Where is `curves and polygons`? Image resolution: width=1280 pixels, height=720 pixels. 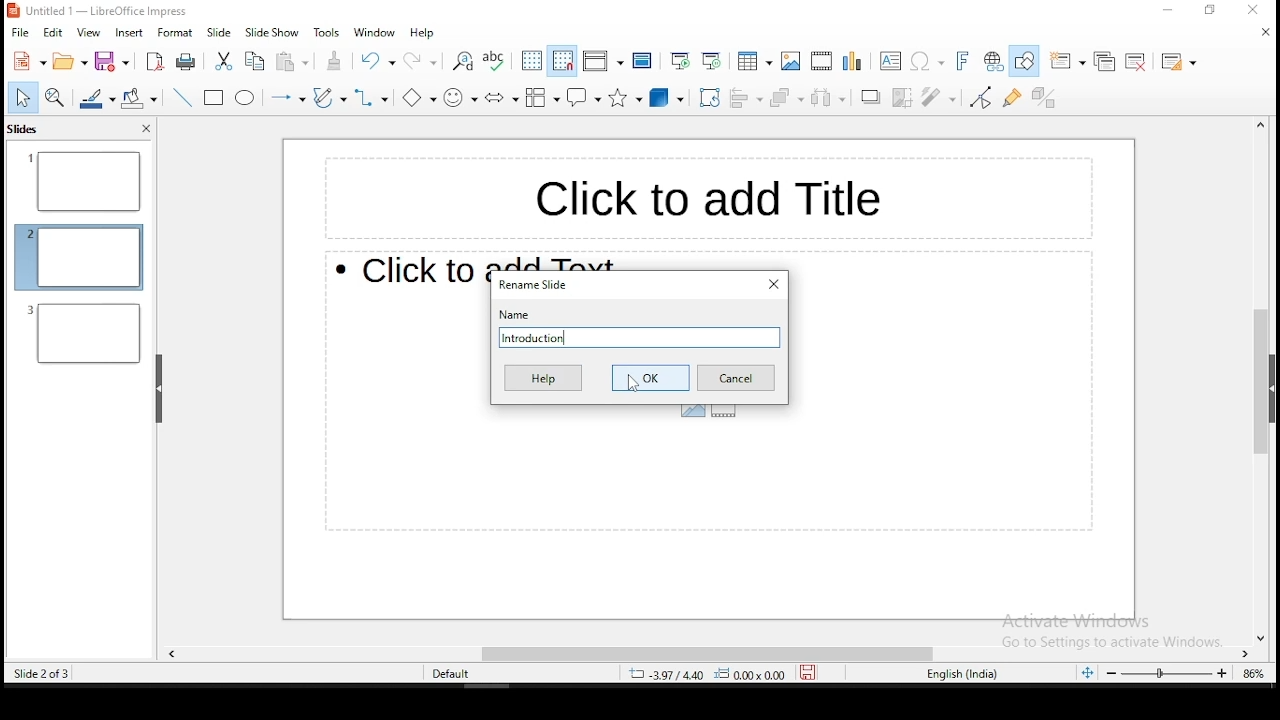 curves and polygons is located at coordinates (330, 99).